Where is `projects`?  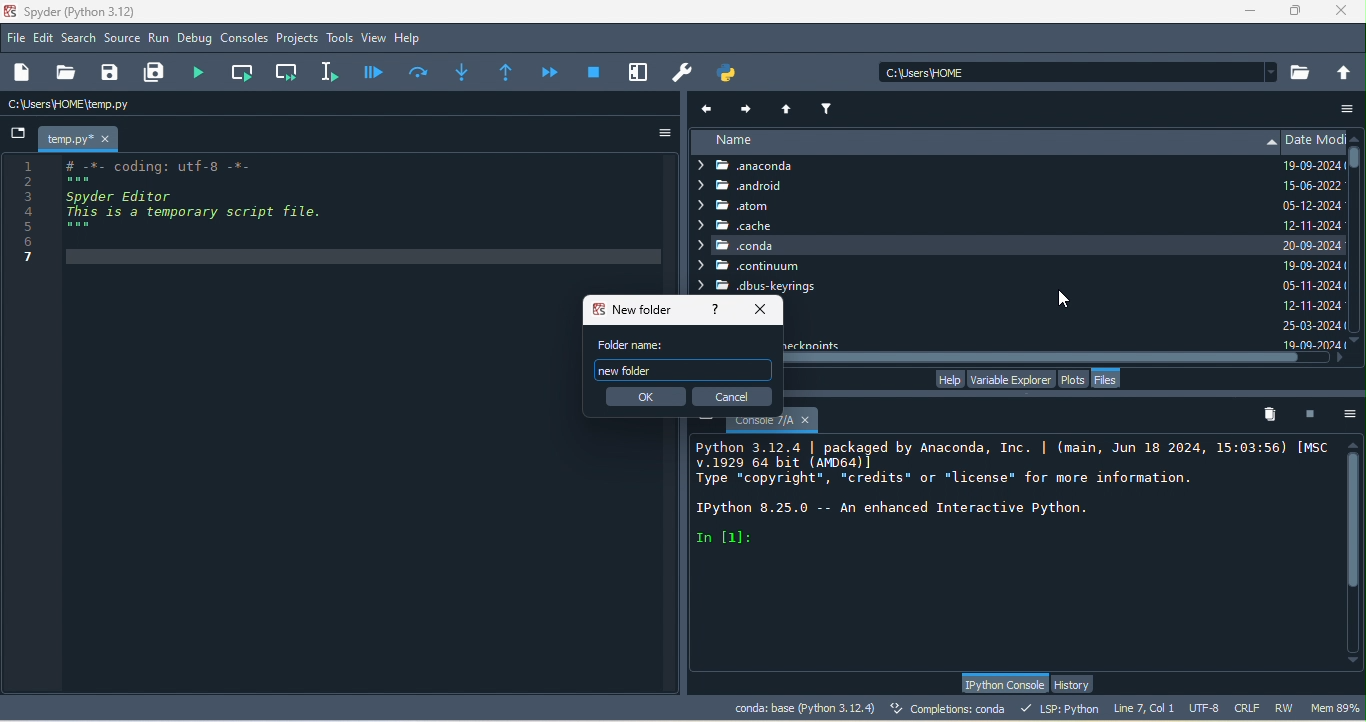
projects is located at coordinates (298, 39).